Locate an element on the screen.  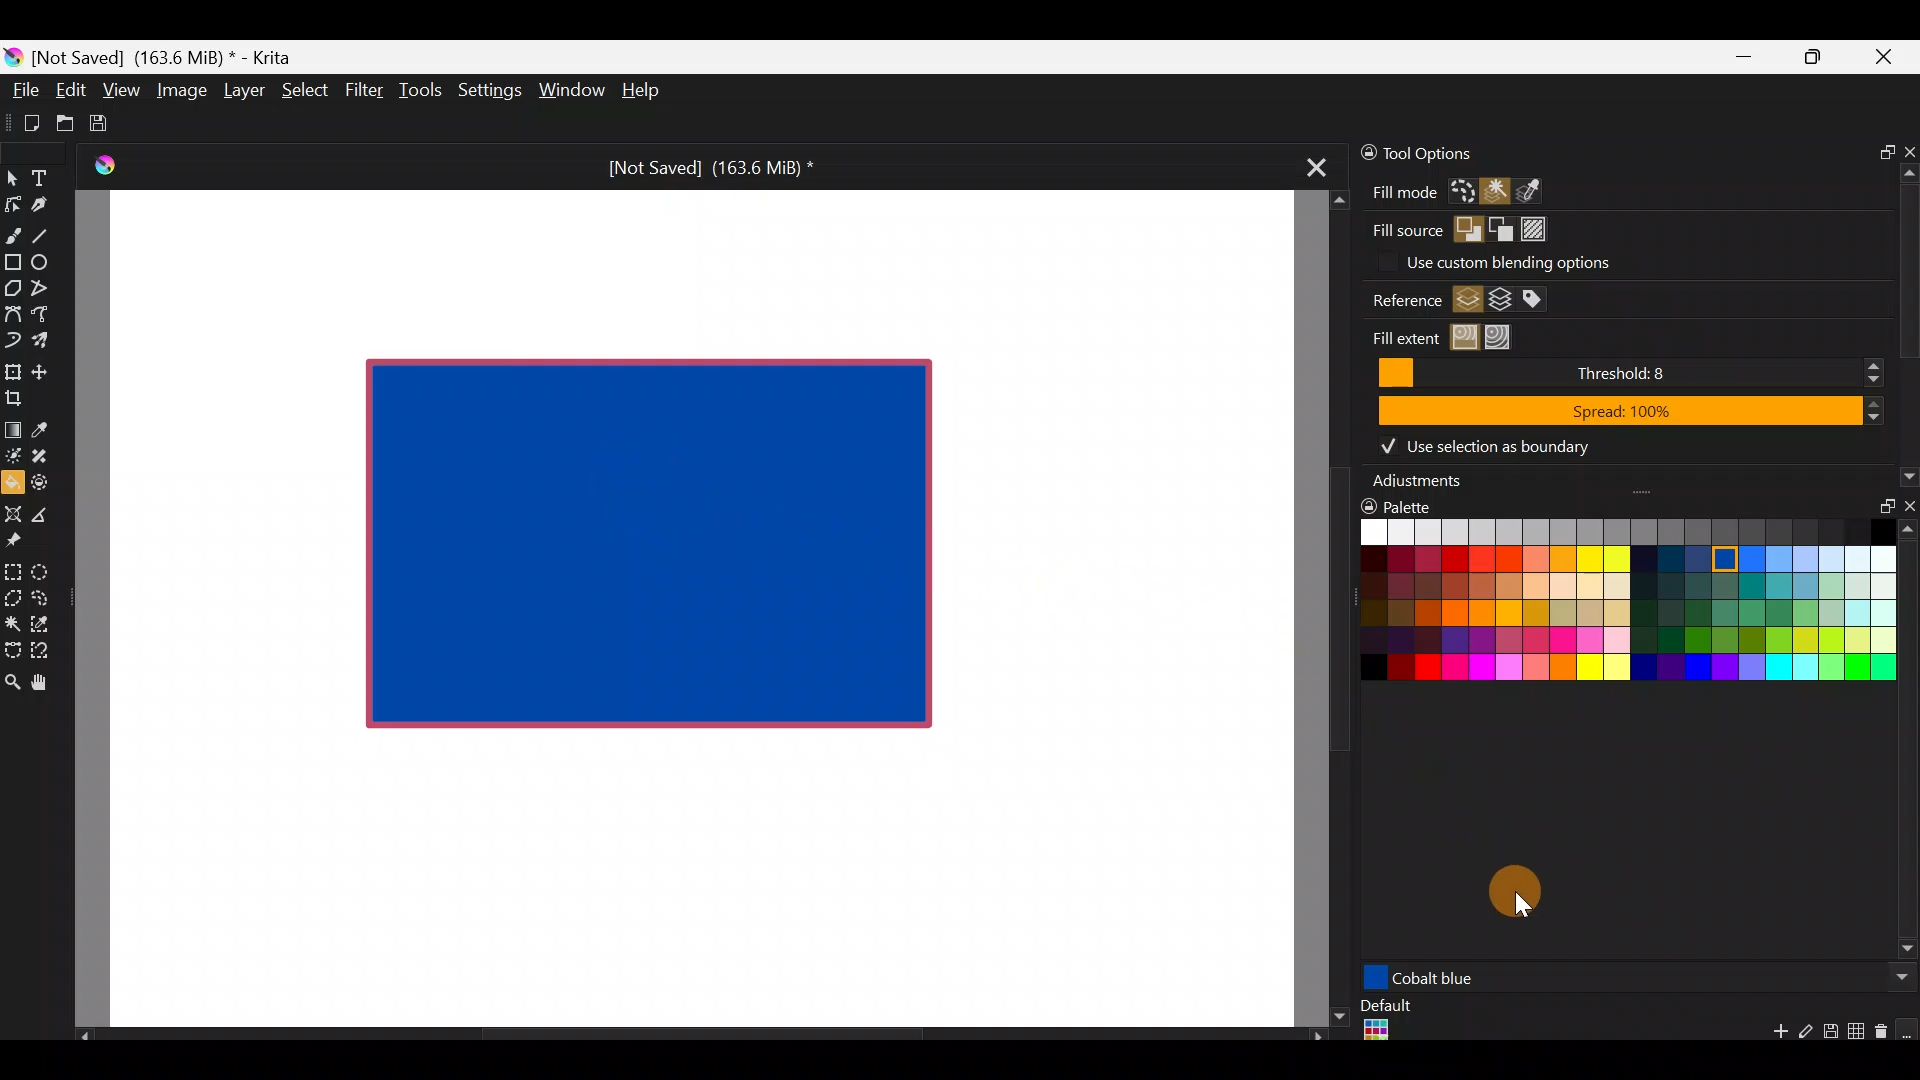
Select shapes tool is located at coordinates (16, 181).